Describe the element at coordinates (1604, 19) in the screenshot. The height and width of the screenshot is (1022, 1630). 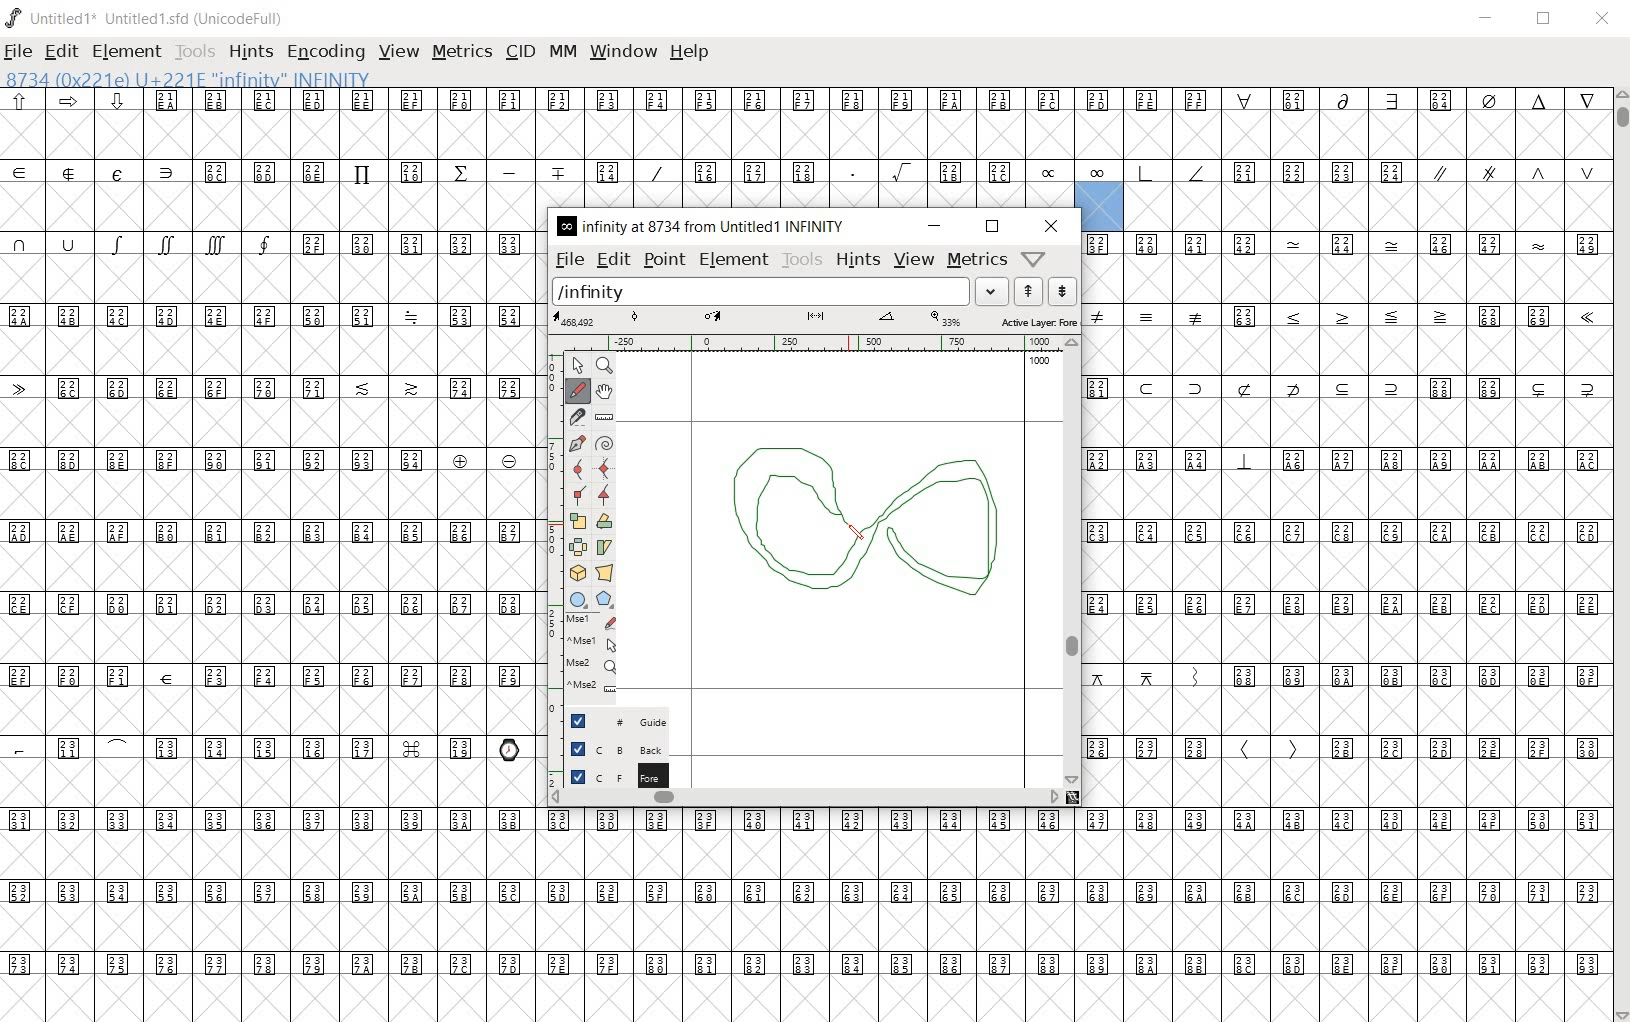
I see `close` at that location.